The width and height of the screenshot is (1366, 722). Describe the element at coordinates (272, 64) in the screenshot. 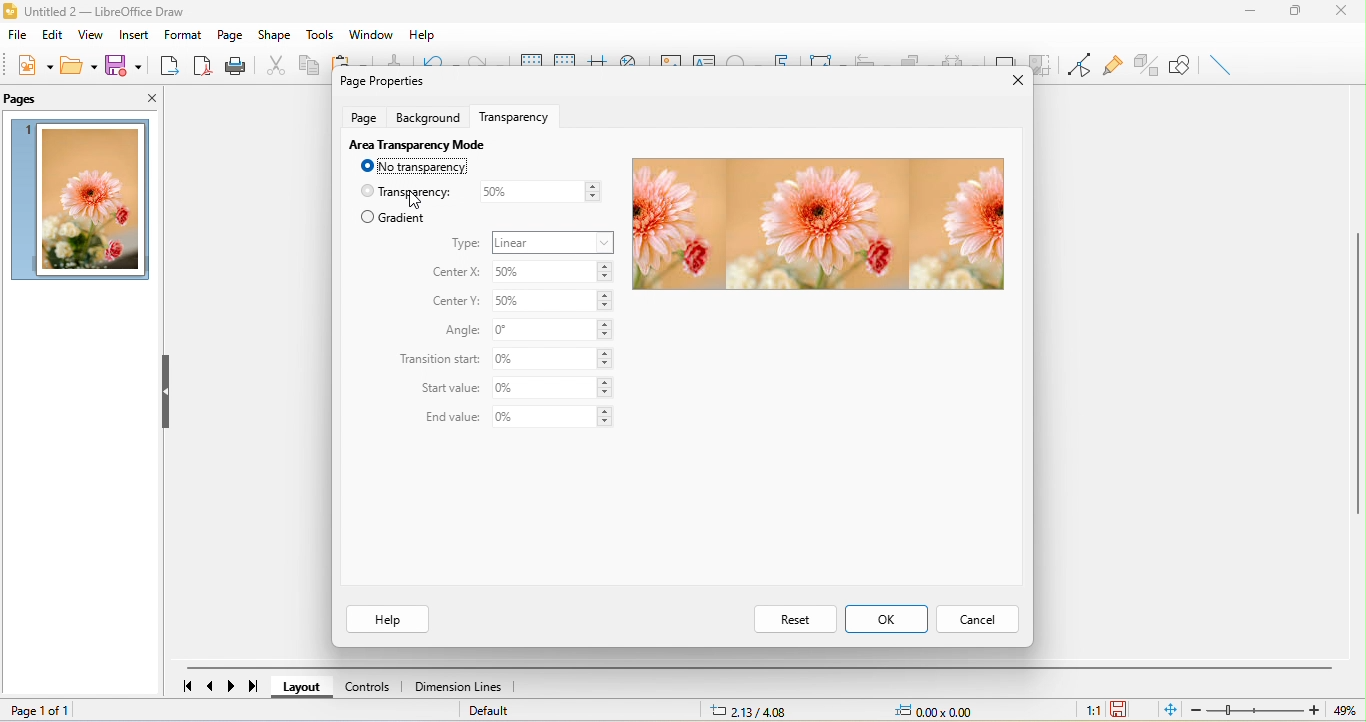

I see `cut` at that location.